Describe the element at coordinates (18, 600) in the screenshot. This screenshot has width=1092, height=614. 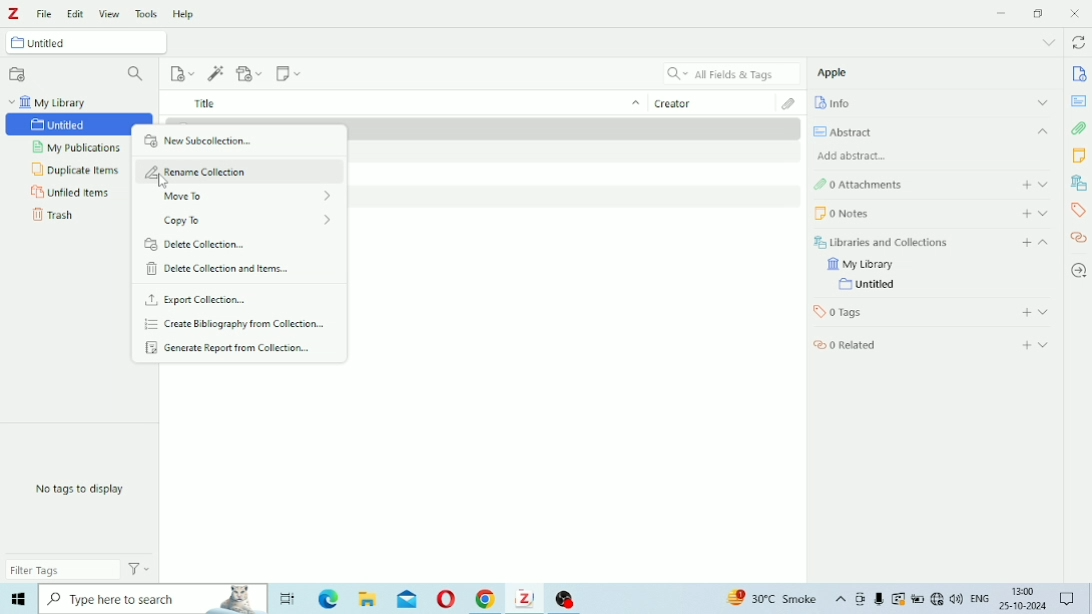
I see `start` at that location.